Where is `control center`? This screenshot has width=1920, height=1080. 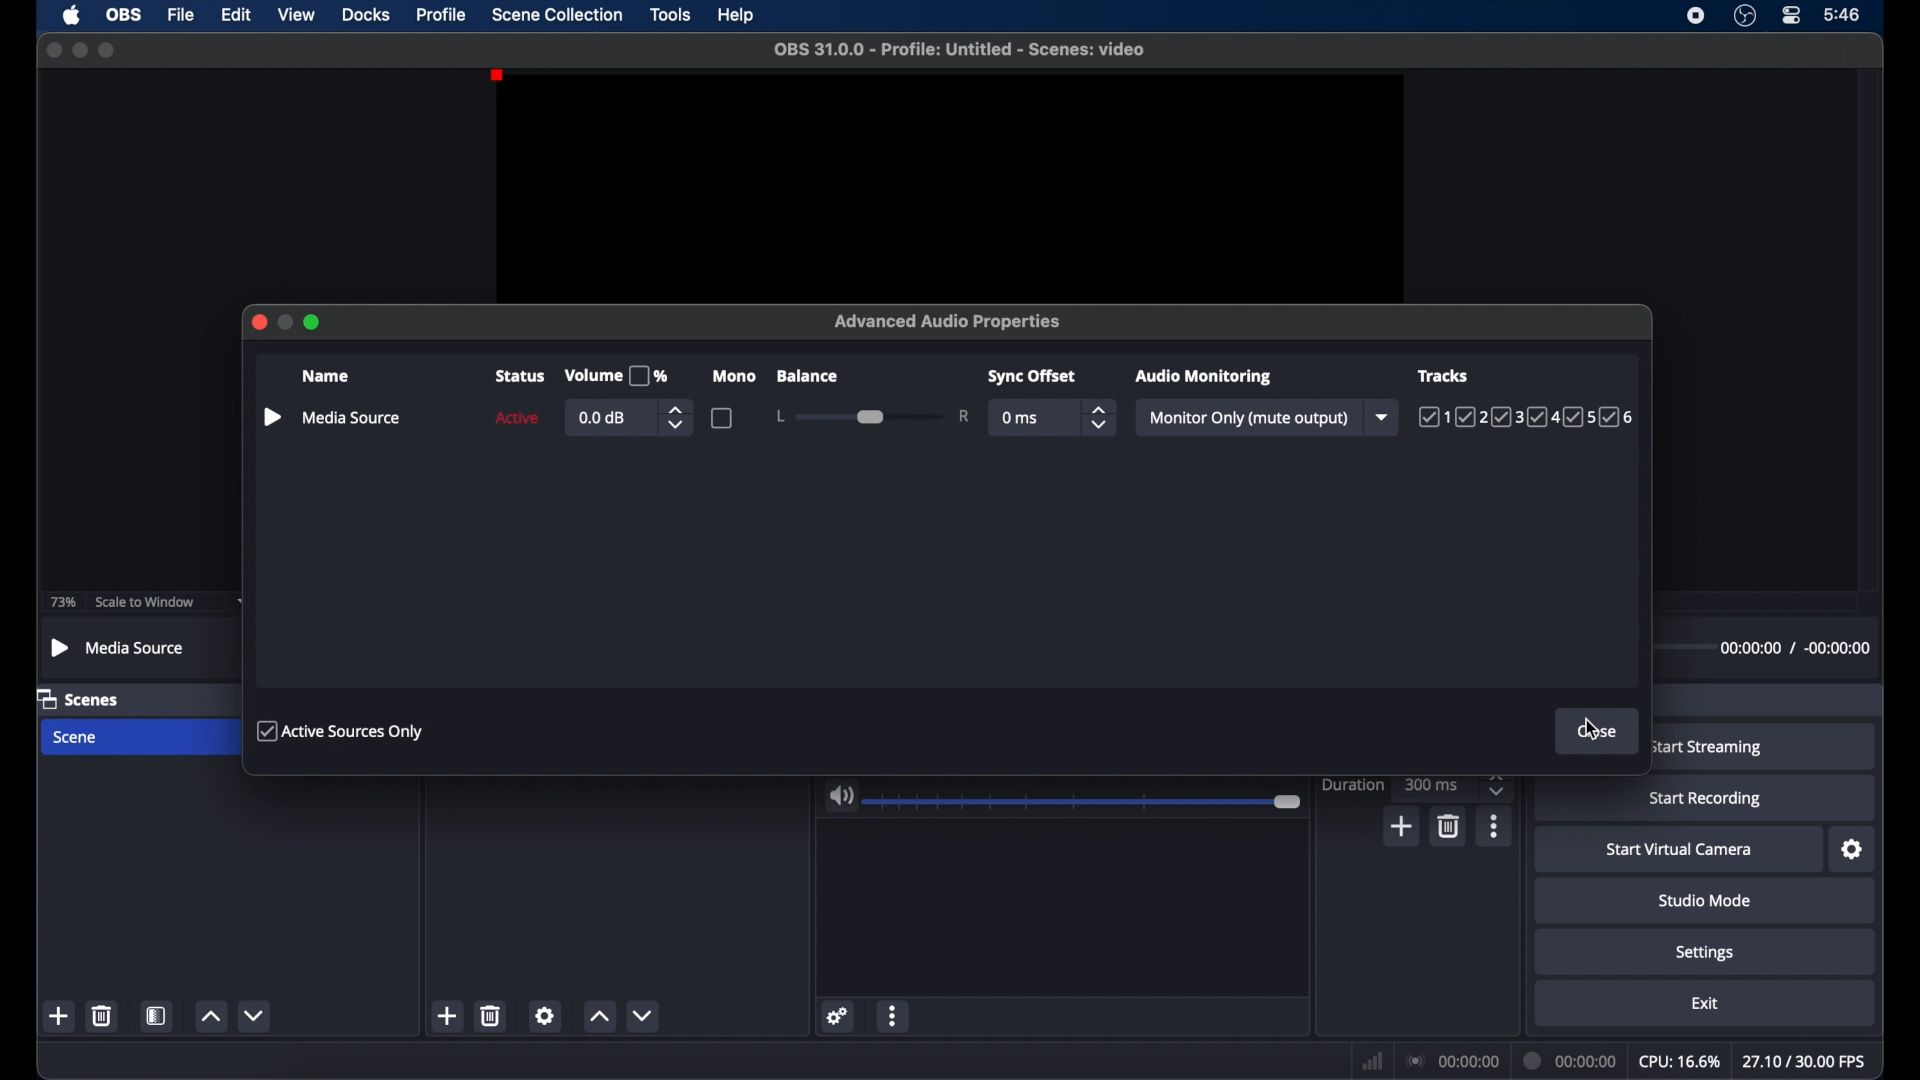 control center is located at coordinates (1792, 16).